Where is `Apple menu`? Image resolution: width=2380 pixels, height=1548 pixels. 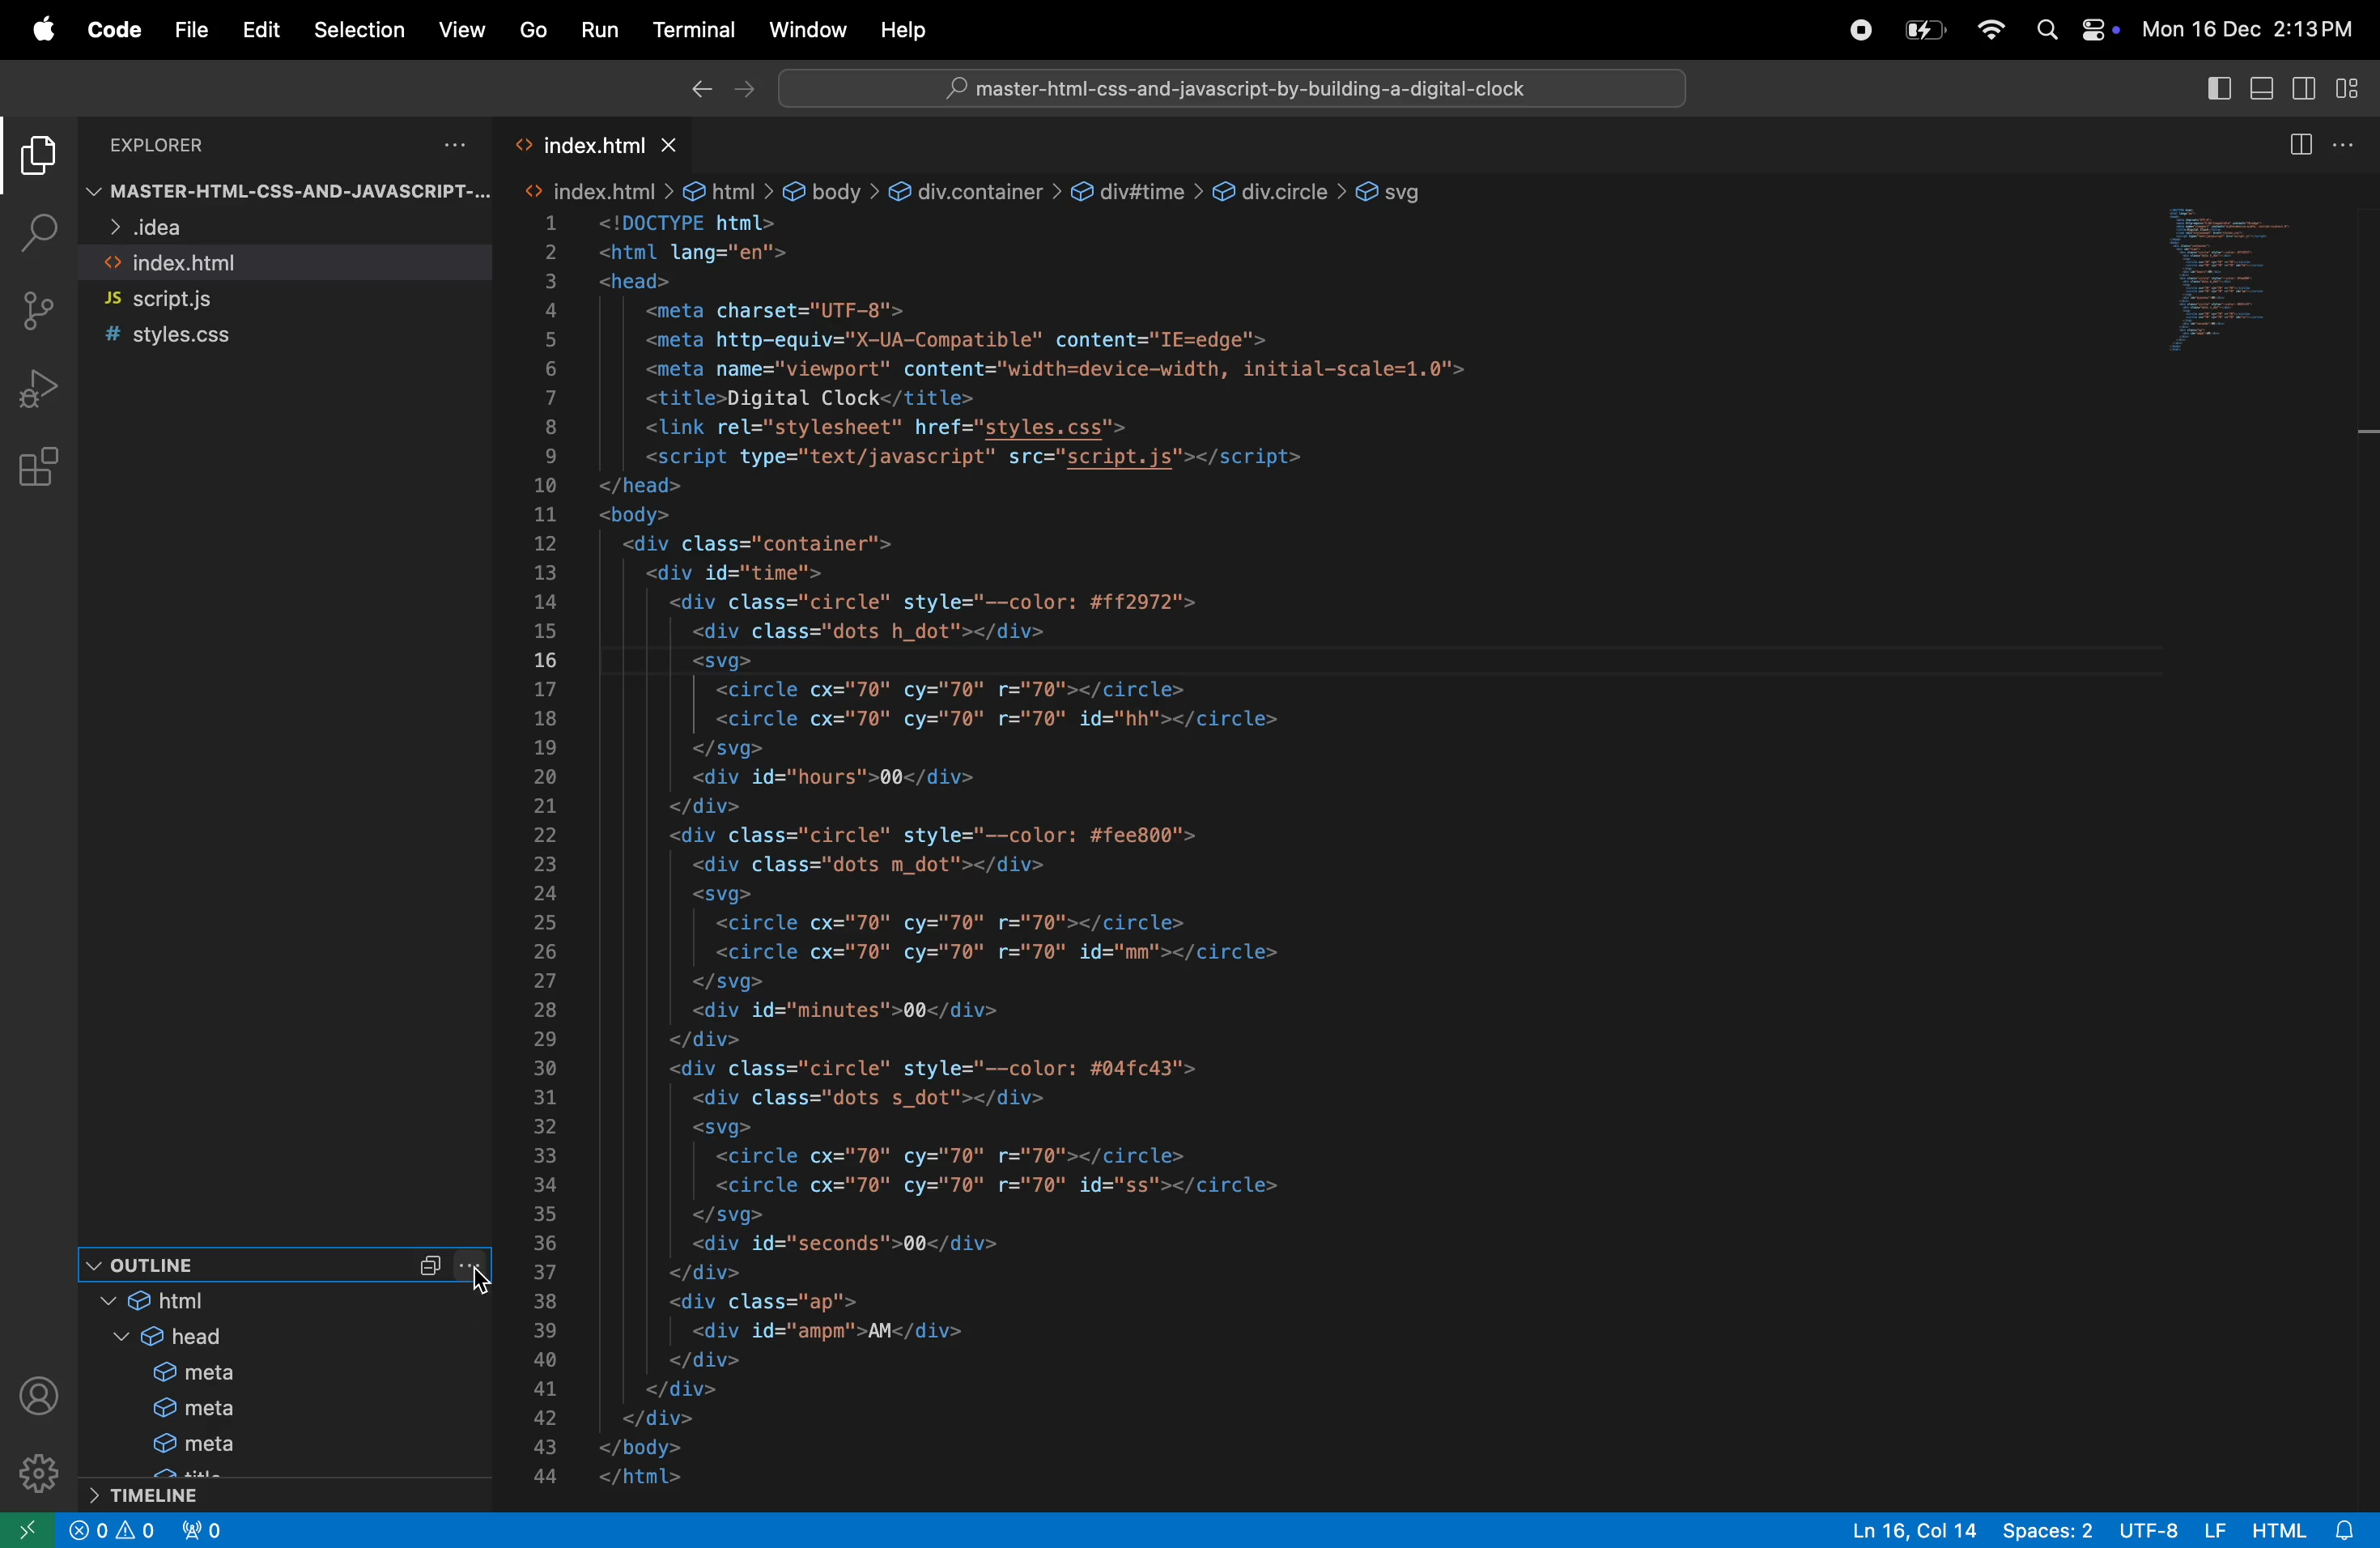
Apple menu is located at coordinates (32, 28).